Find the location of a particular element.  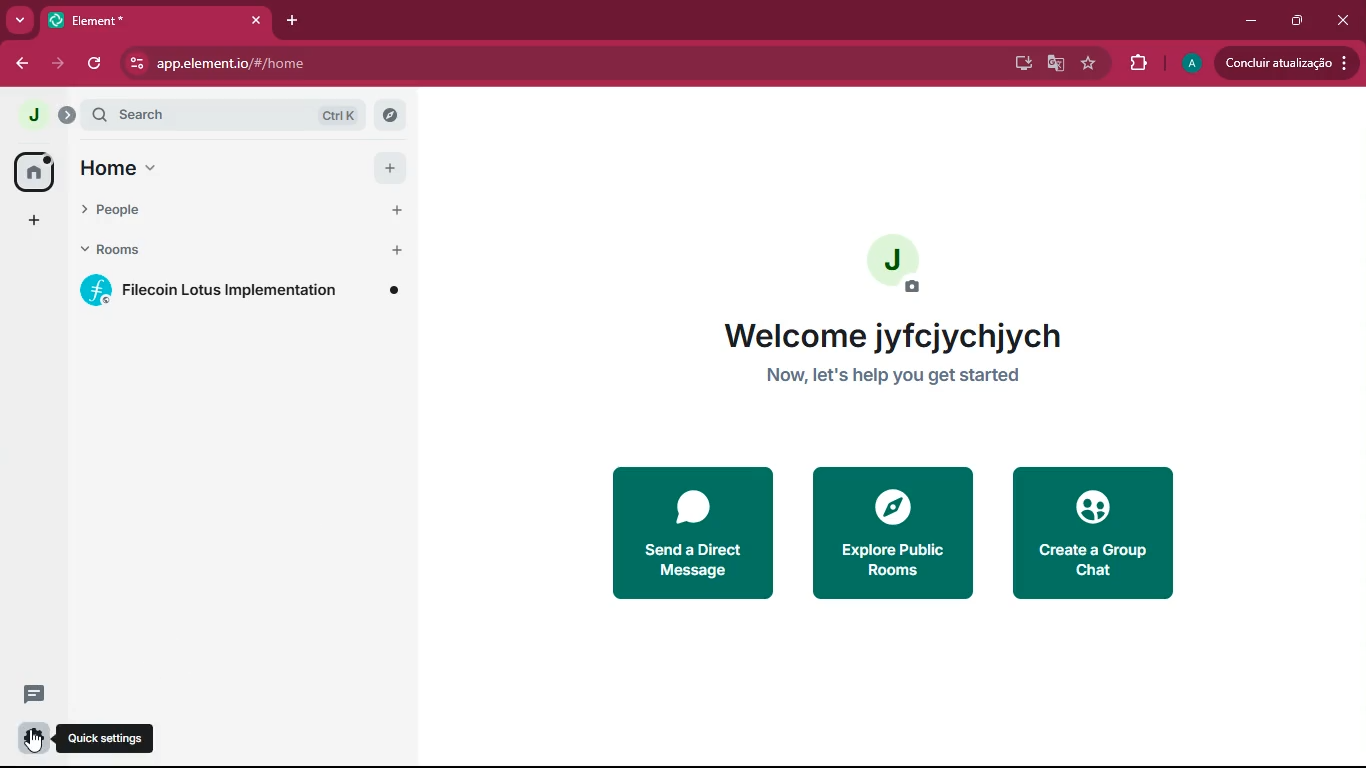

welcome jyfcjychjych is located at coordinates (894, 337).